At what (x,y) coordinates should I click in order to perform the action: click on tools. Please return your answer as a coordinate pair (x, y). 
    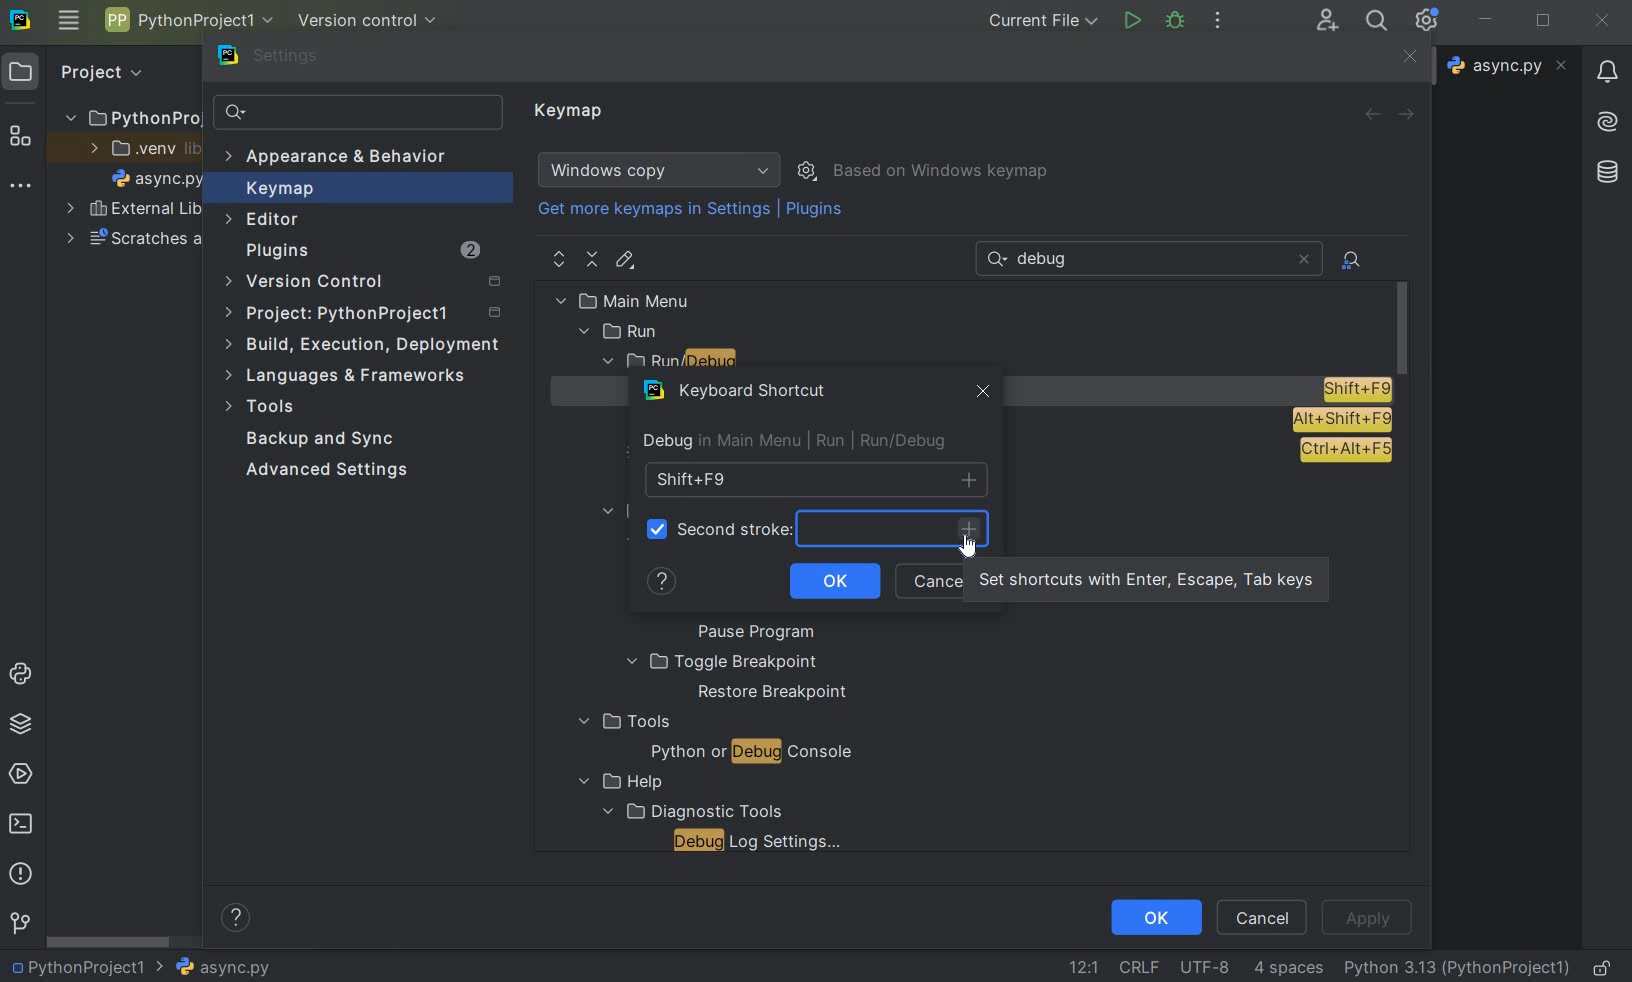
    Looking at the image, I should click on (263, 409).